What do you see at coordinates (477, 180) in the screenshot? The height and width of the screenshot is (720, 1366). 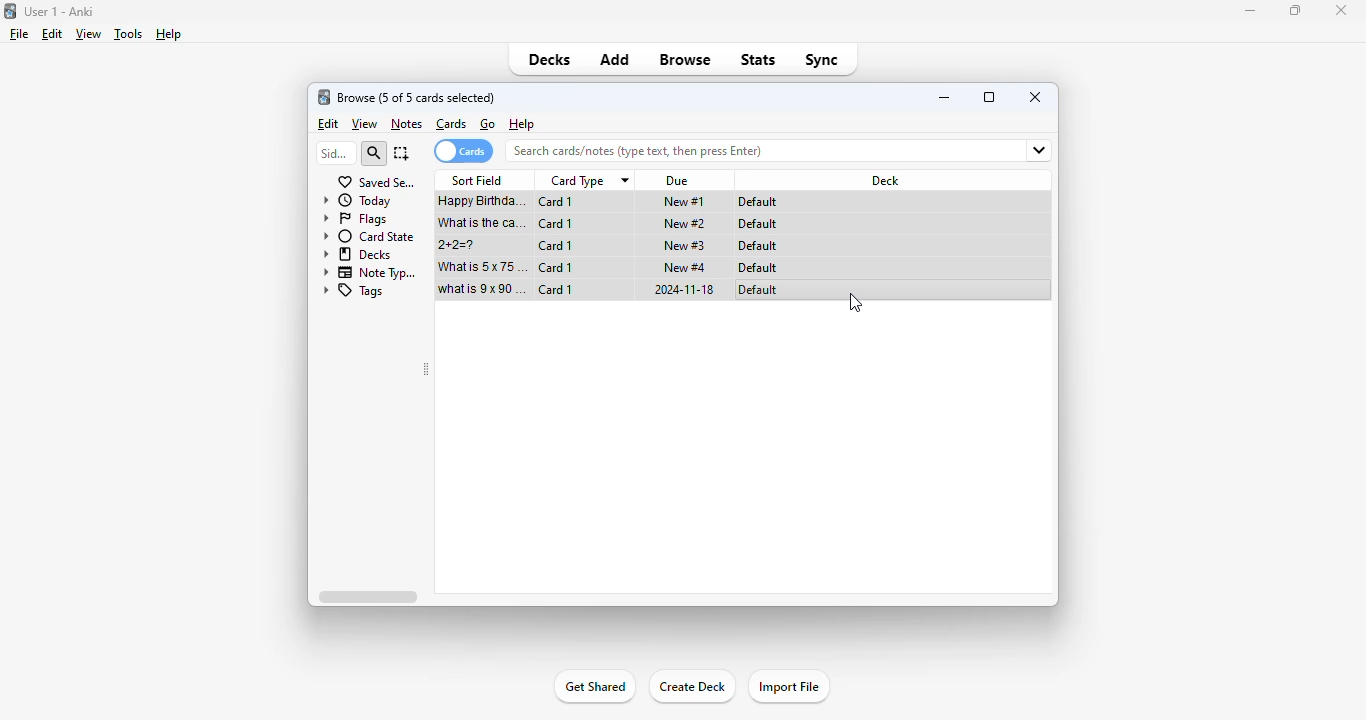 I see `sort field` at bounding box center [477, 180].